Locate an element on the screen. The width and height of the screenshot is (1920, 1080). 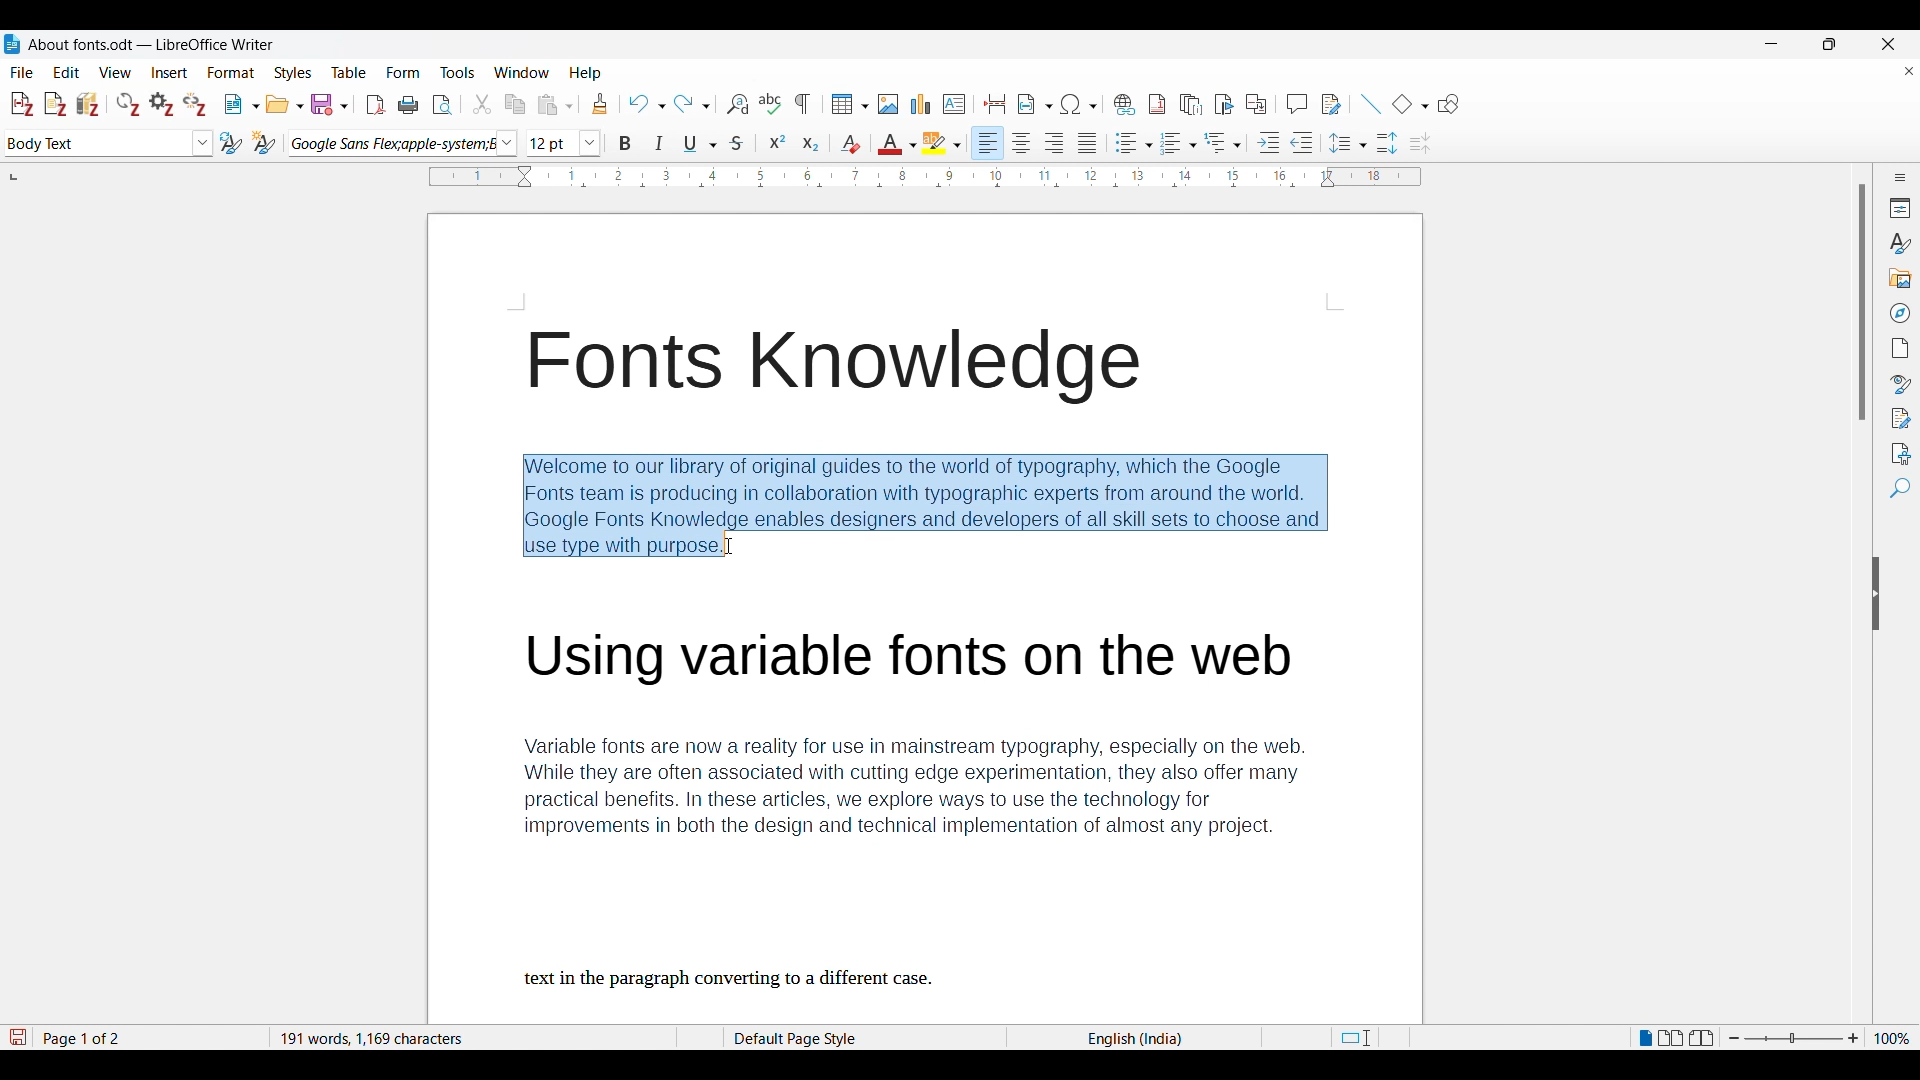
Close document is located at coordinates (1910, 71).